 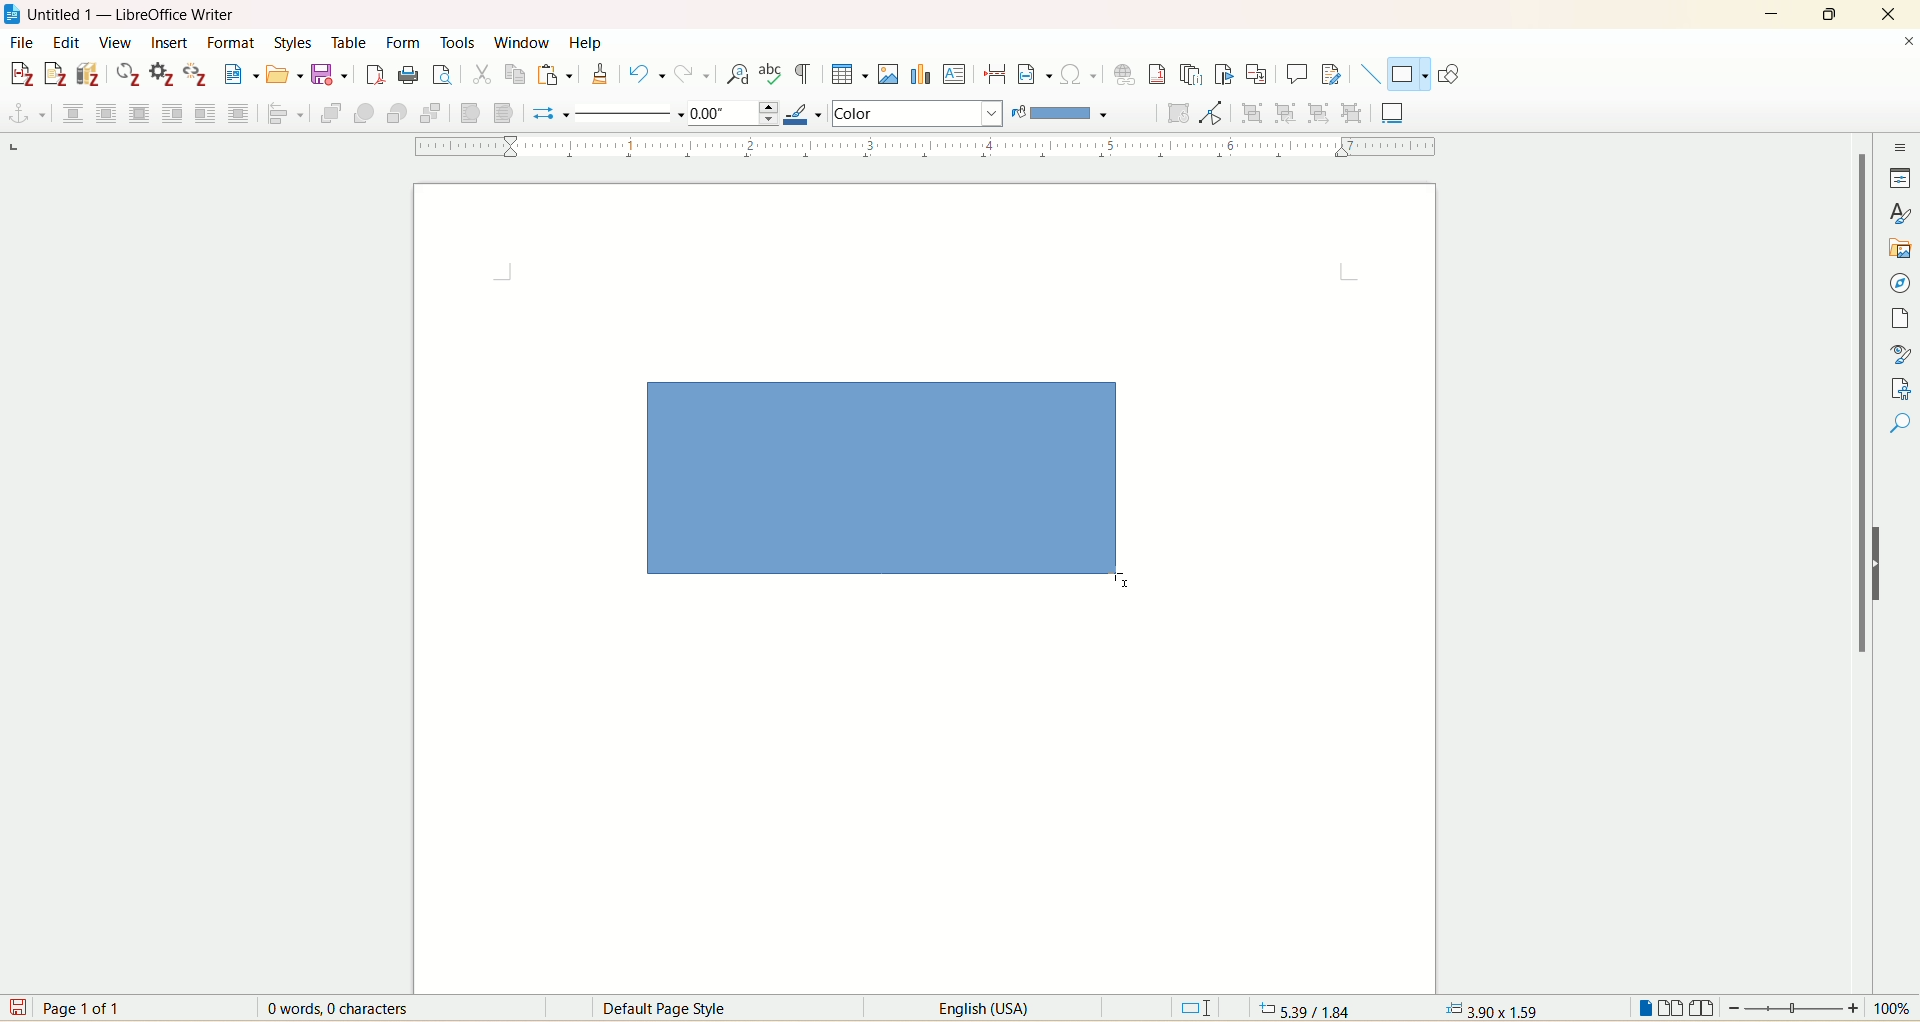 I want to click on insert cross references, so click(x=1257, y=73).